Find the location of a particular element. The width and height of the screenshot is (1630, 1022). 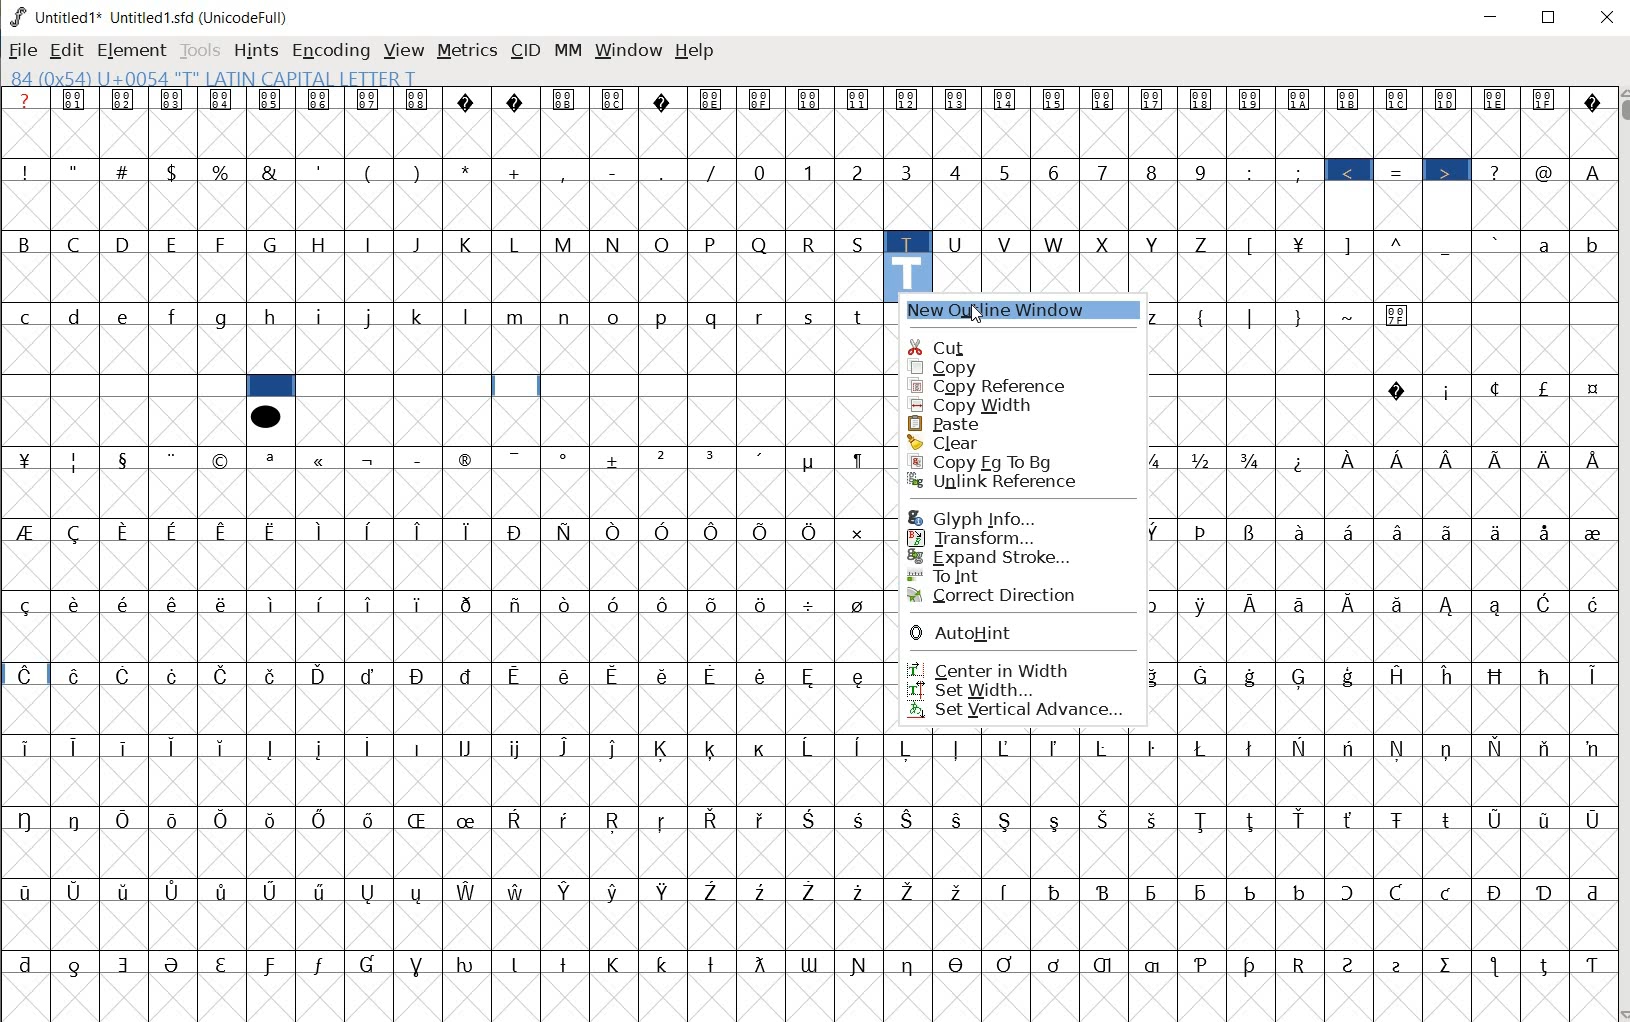

Symbol is located at coordinates (221, 673).